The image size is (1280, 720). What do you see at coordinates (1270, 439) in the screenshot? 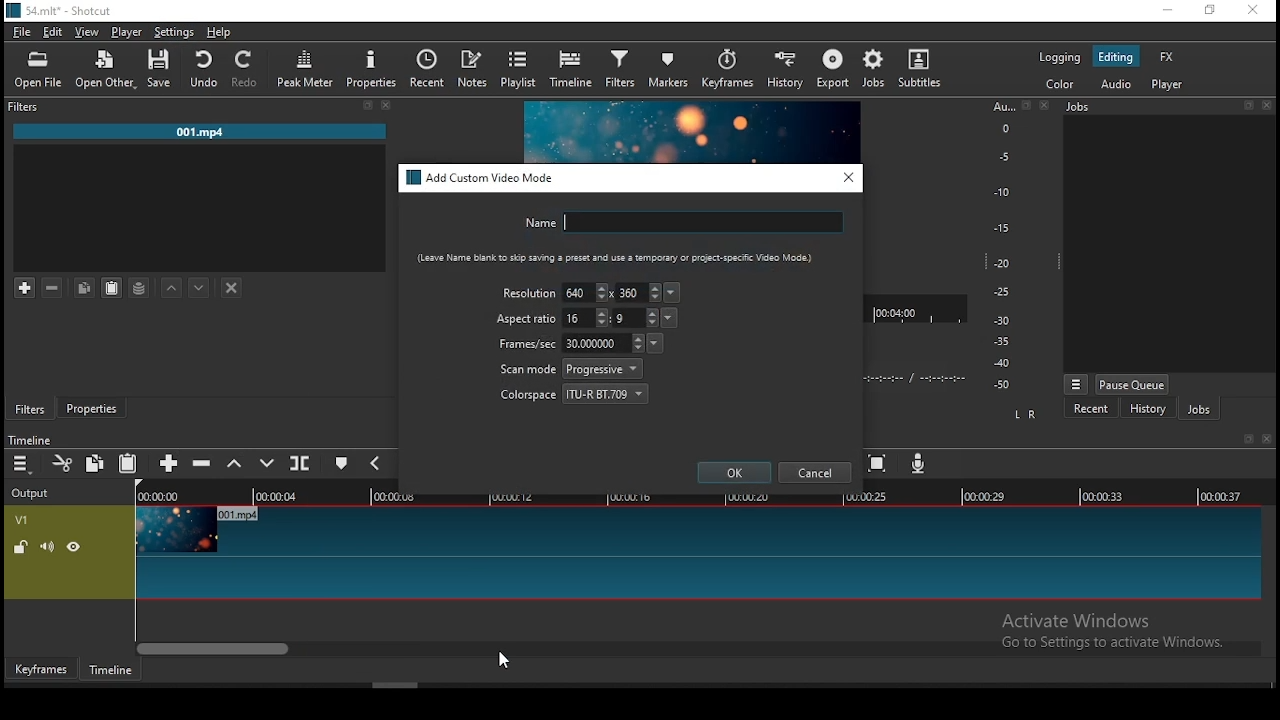
I see `close` at bounding box center [1270, 439].